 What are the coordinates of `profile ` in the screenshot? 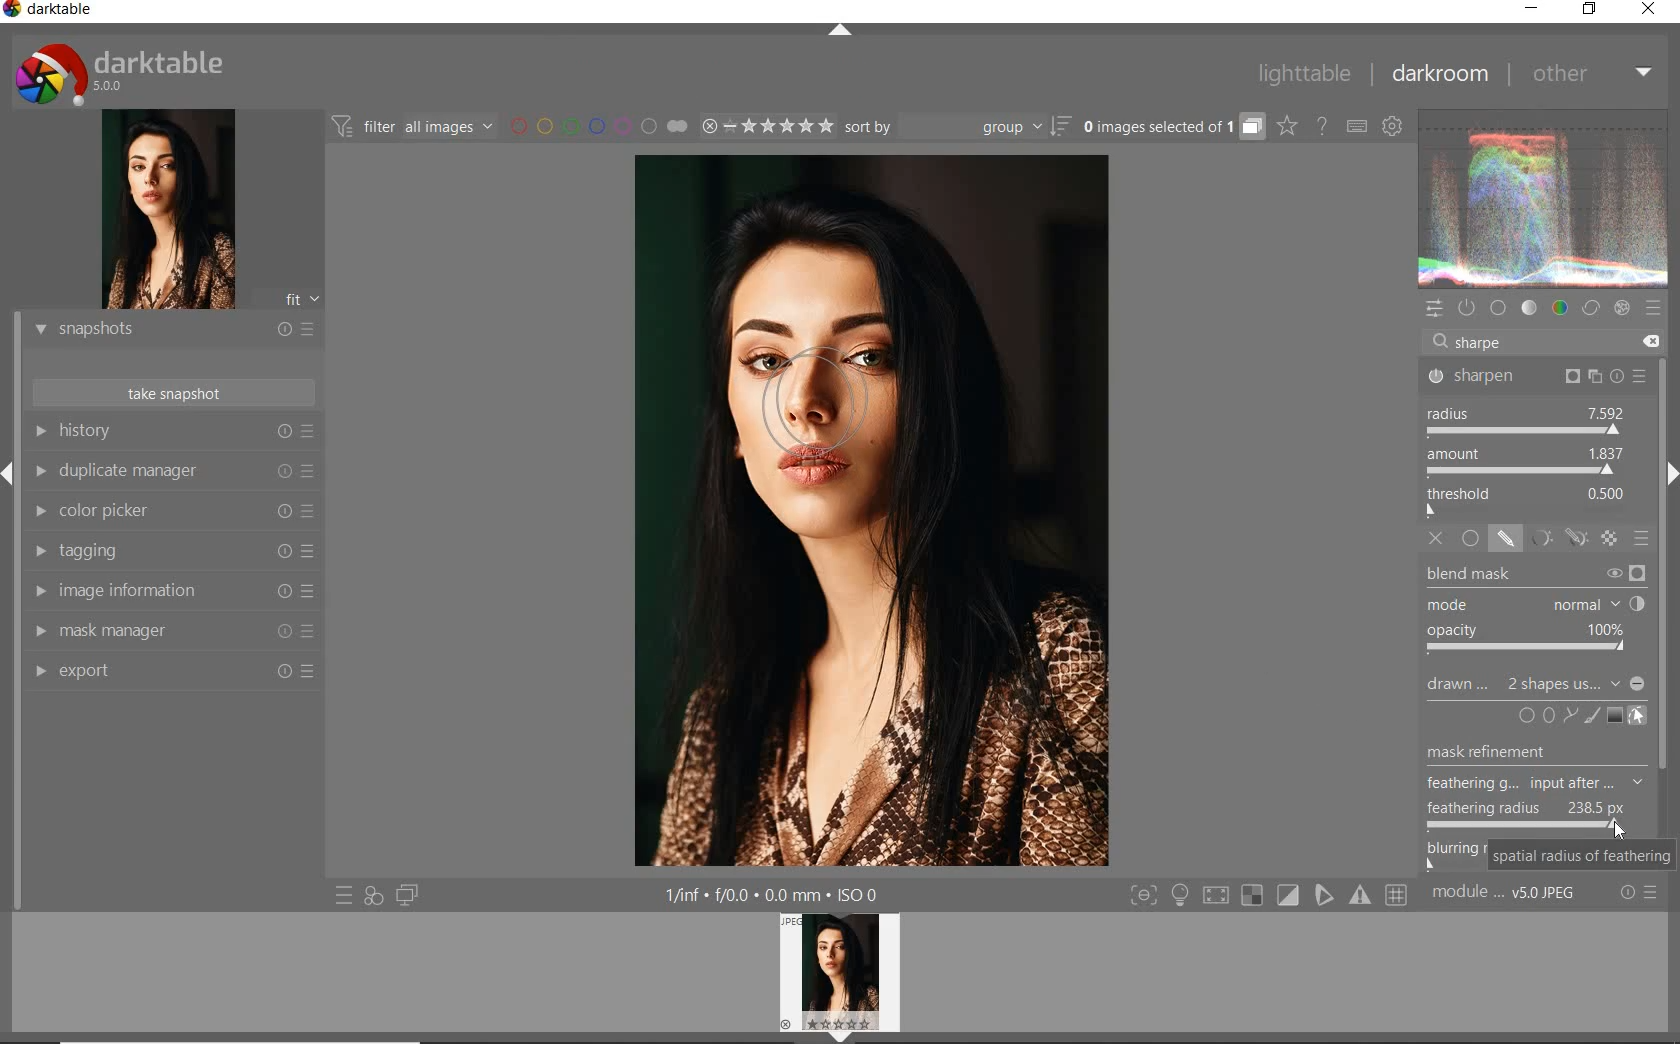 It's located at (852, 974).